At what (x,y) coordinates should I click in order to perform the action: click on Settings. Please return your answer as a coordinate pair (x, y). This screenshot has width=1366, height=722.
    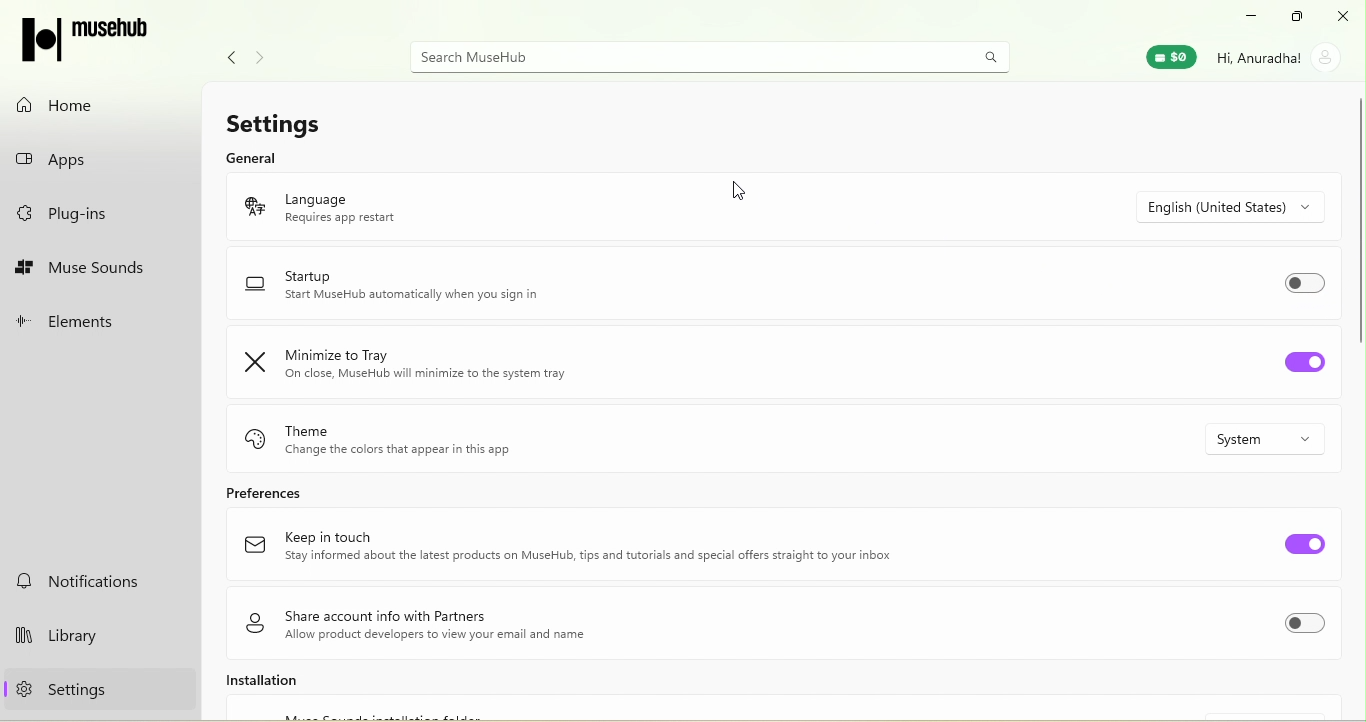
    Looking at the image, I should click on (289, 120).